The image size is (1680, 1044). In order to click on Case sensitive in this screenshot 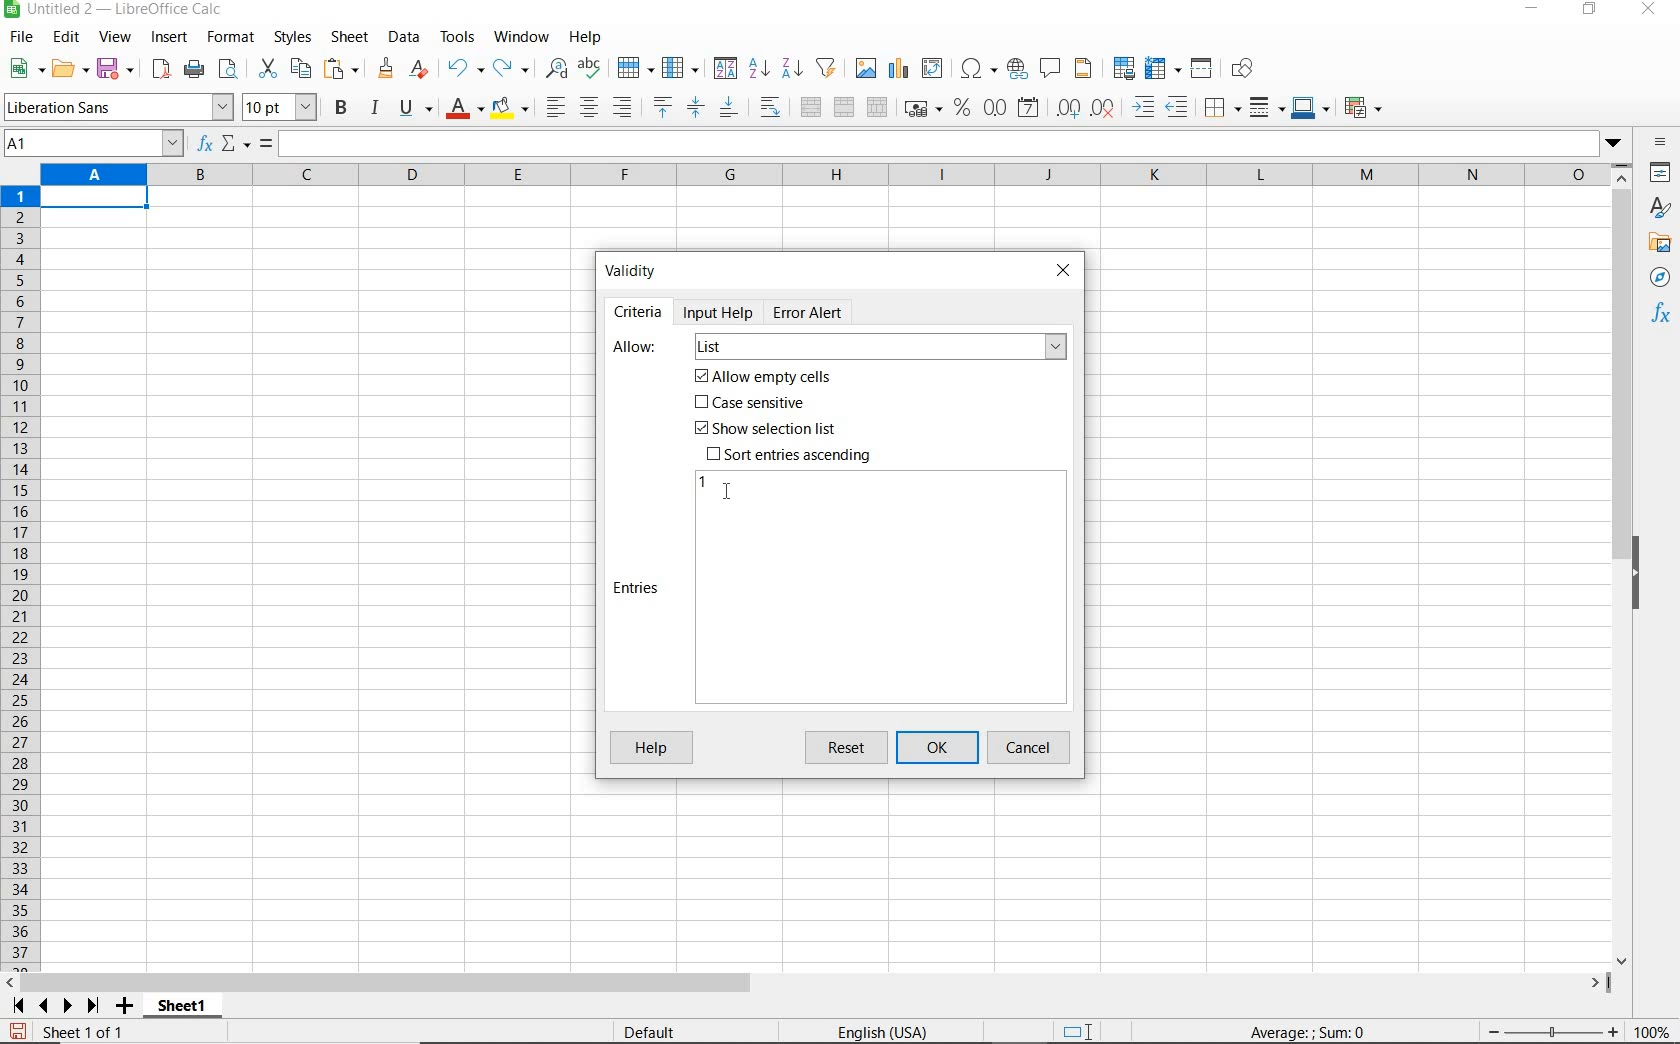, I will do `click(752, 404)`.